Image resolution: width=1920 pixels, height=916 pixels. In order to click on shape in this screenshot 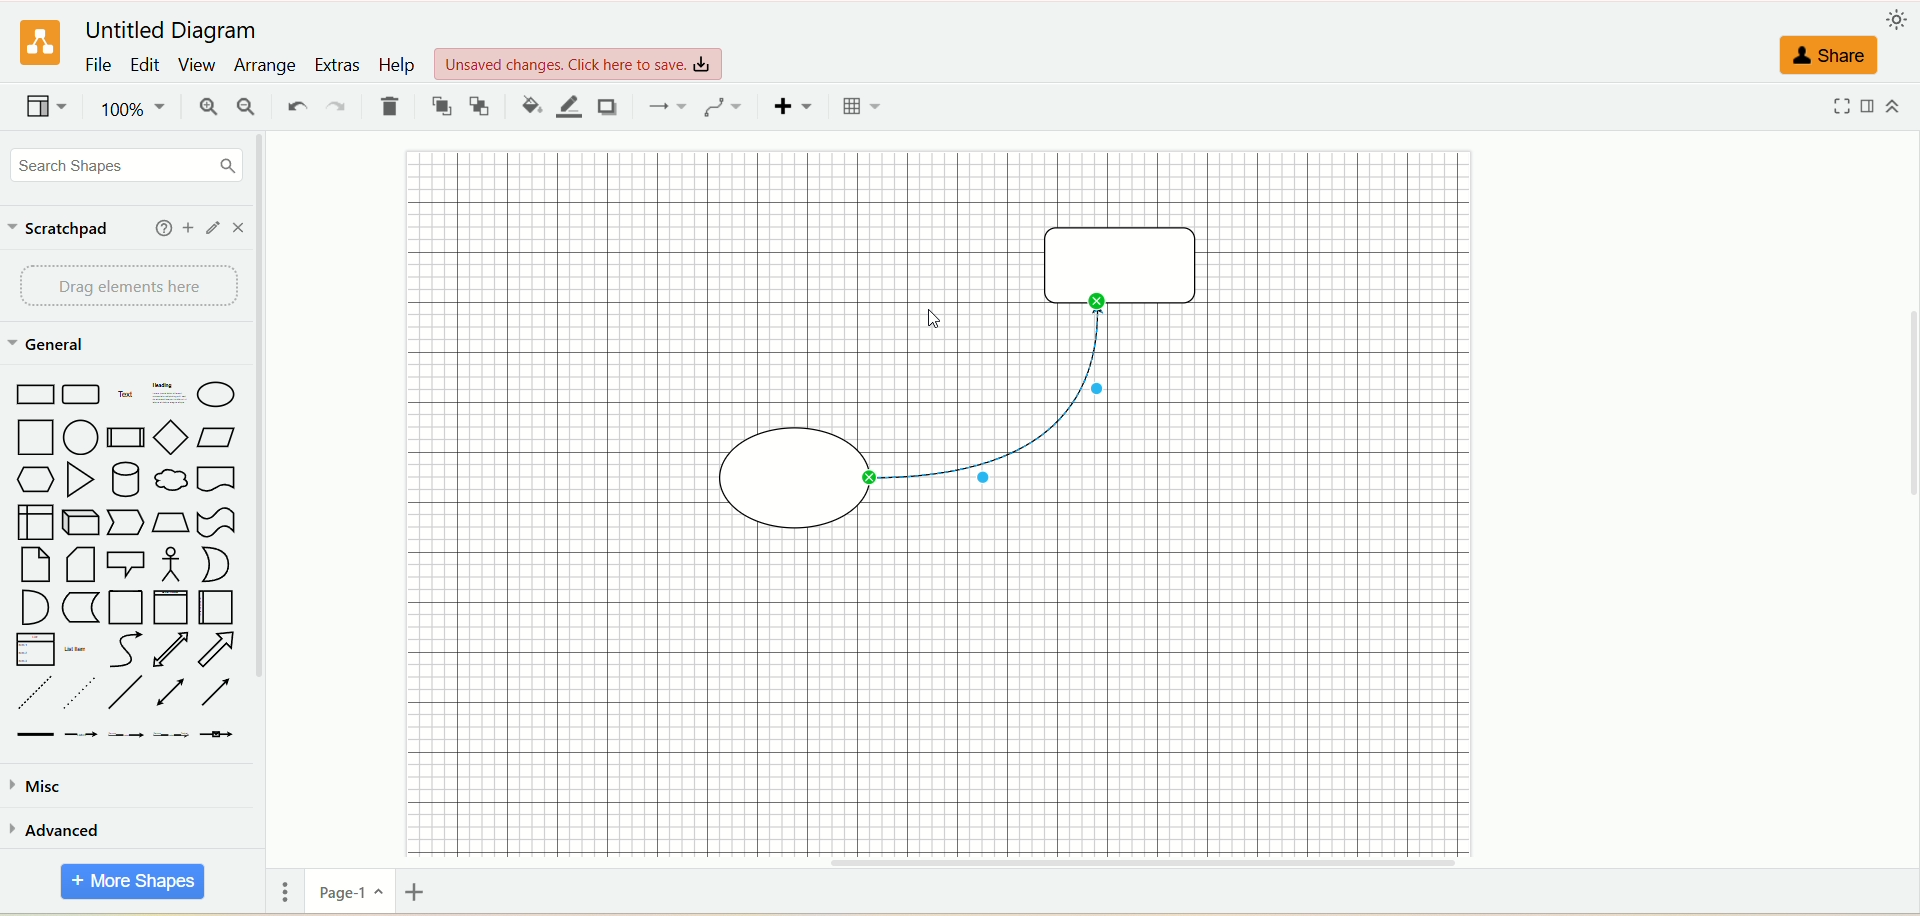, I will do `click(1112, 261)`.